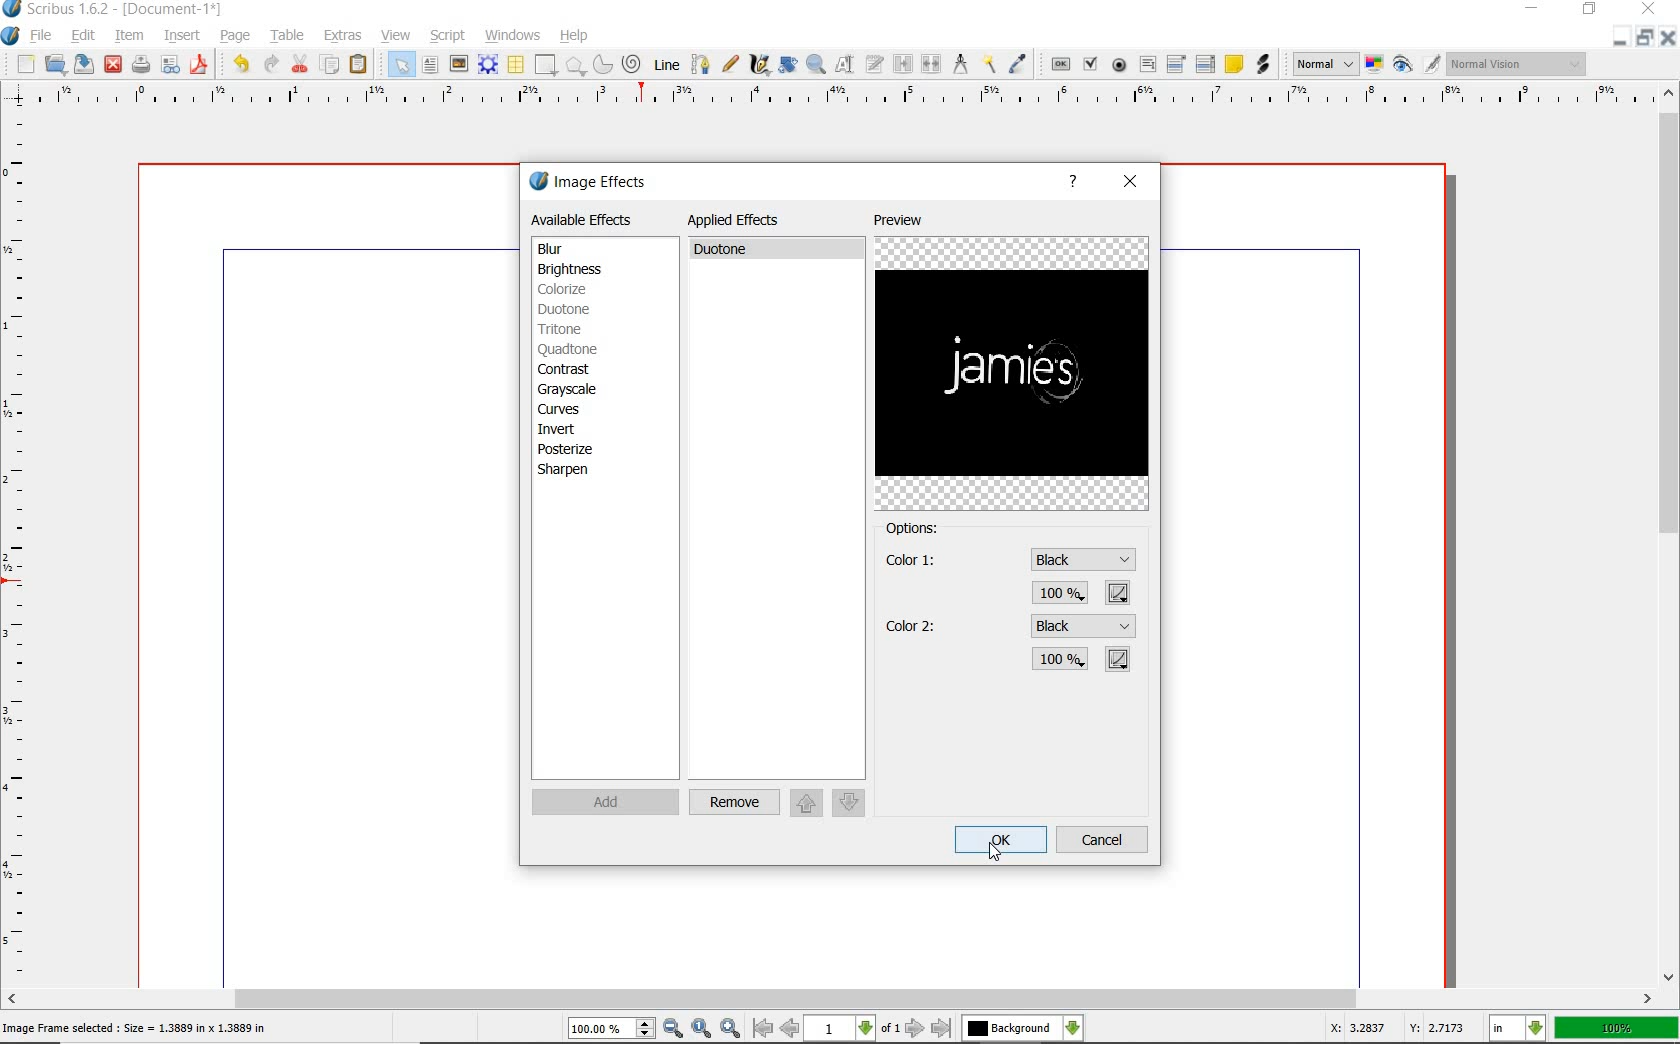 The width and height of the screenshot is (1680, 1044). What do you see at coordinates (141, 62) in the screenshot?
I see `save` at bounding box center [141, 62].